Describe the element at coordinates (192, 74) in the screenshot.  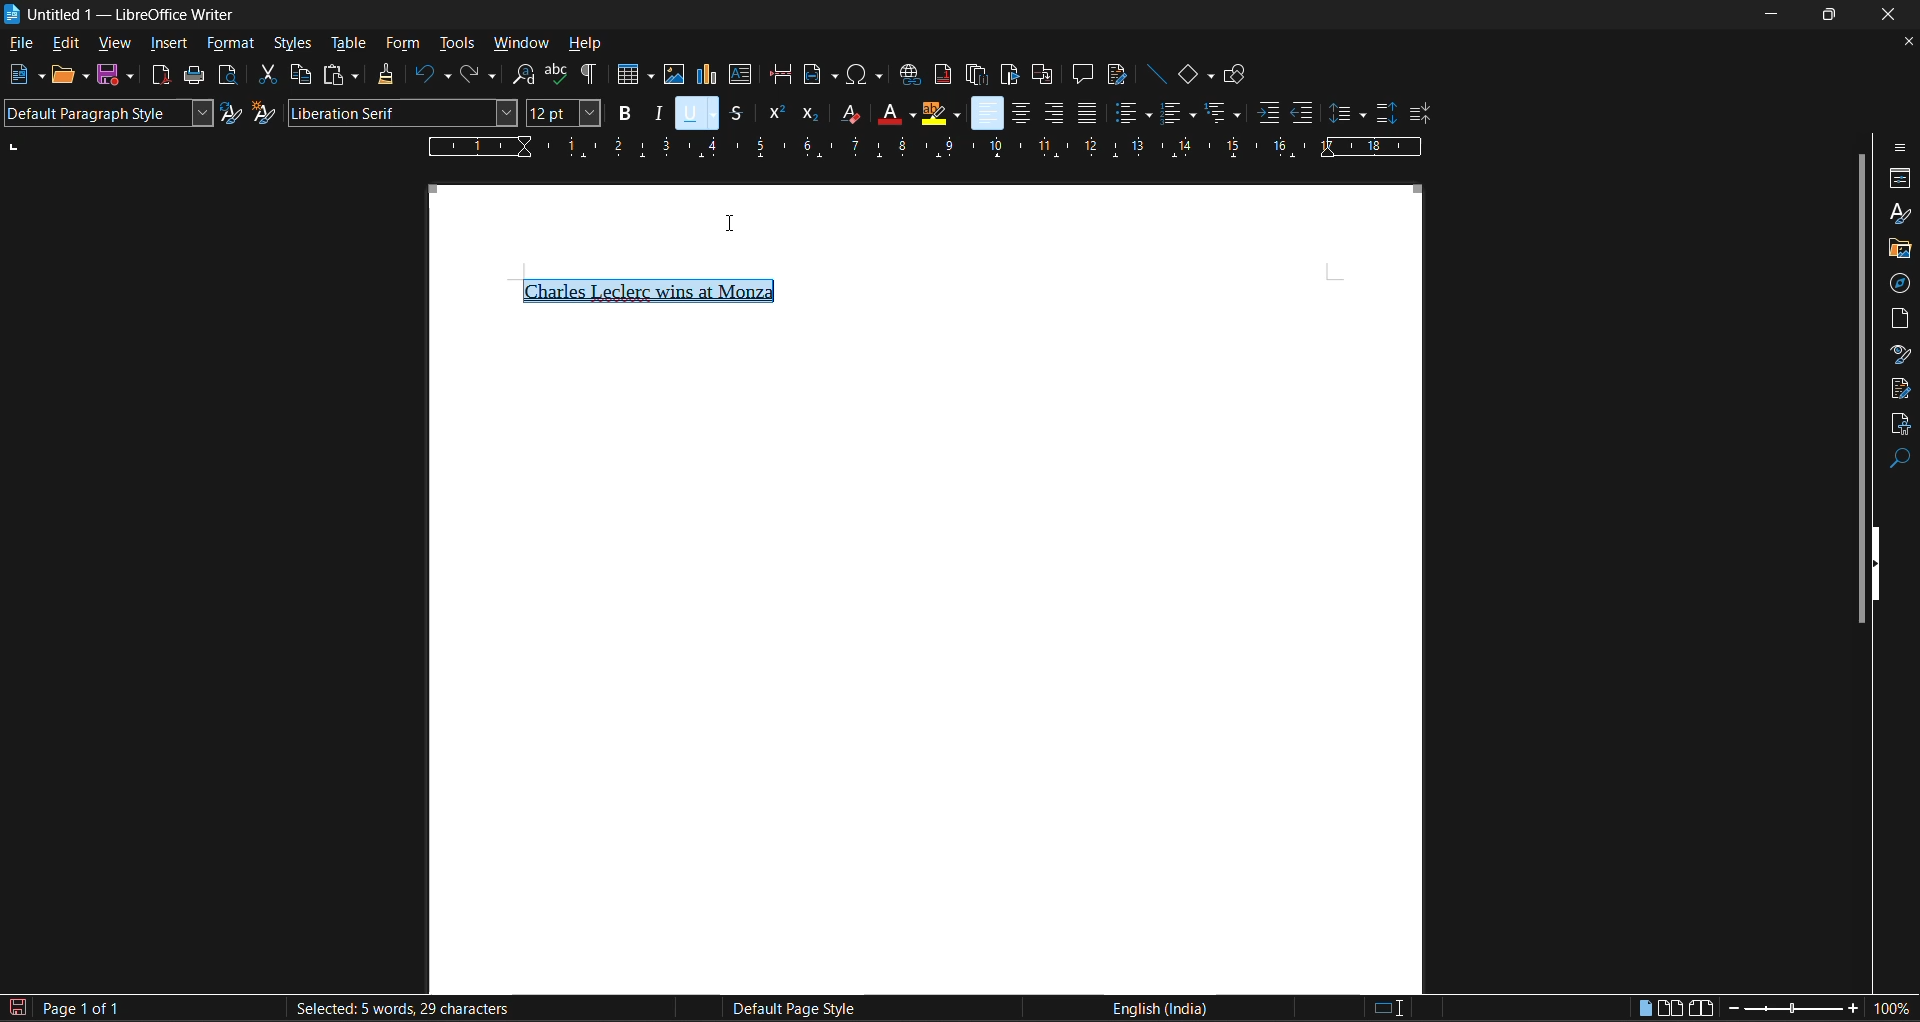
I see `print` at that location.